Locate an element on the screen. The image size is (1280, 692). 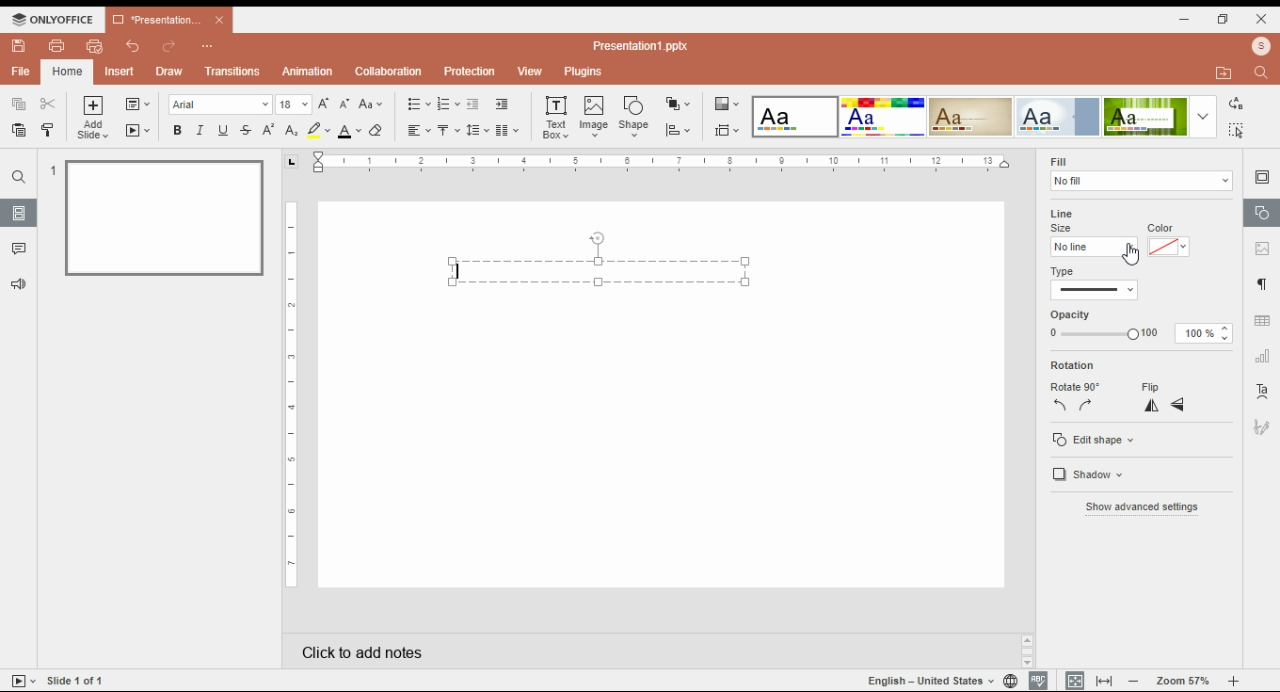
type is located at coordinates (1064, 272).